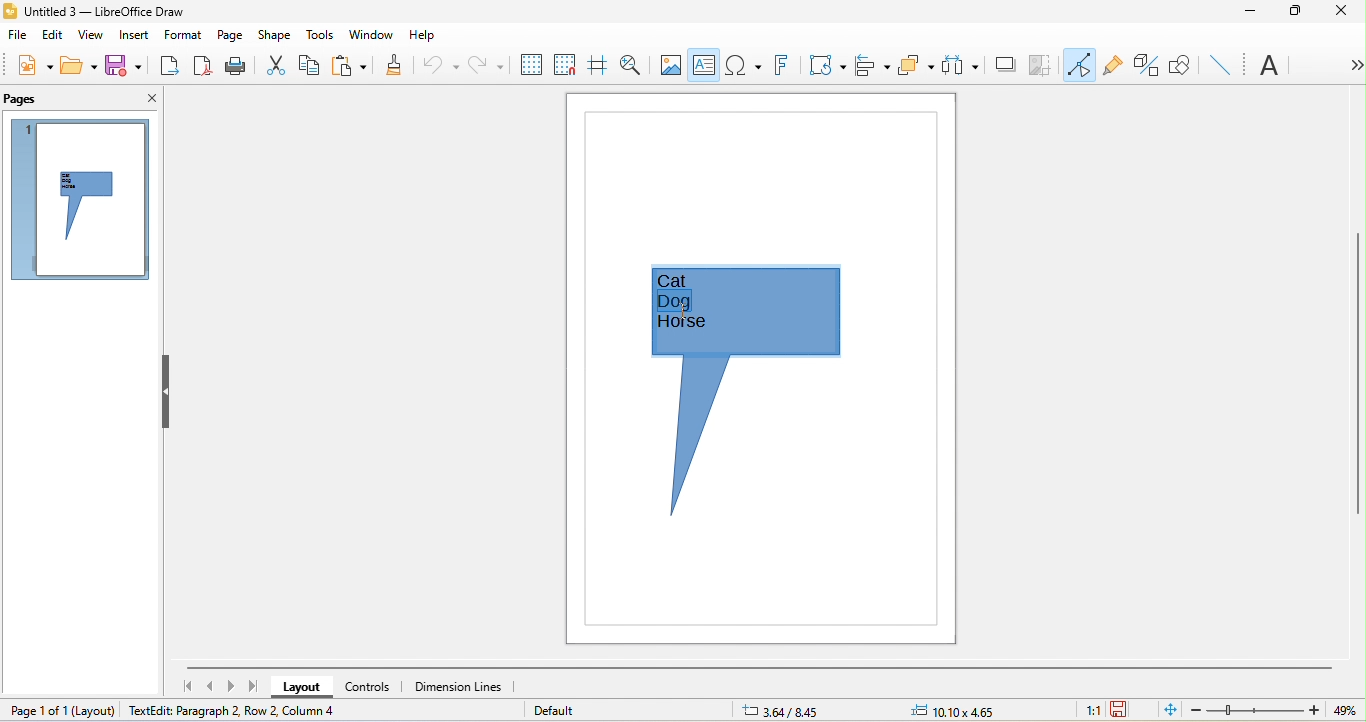 The width and height of the screenshot is (1366, 722). I want to click on shape, so click(276, 35).